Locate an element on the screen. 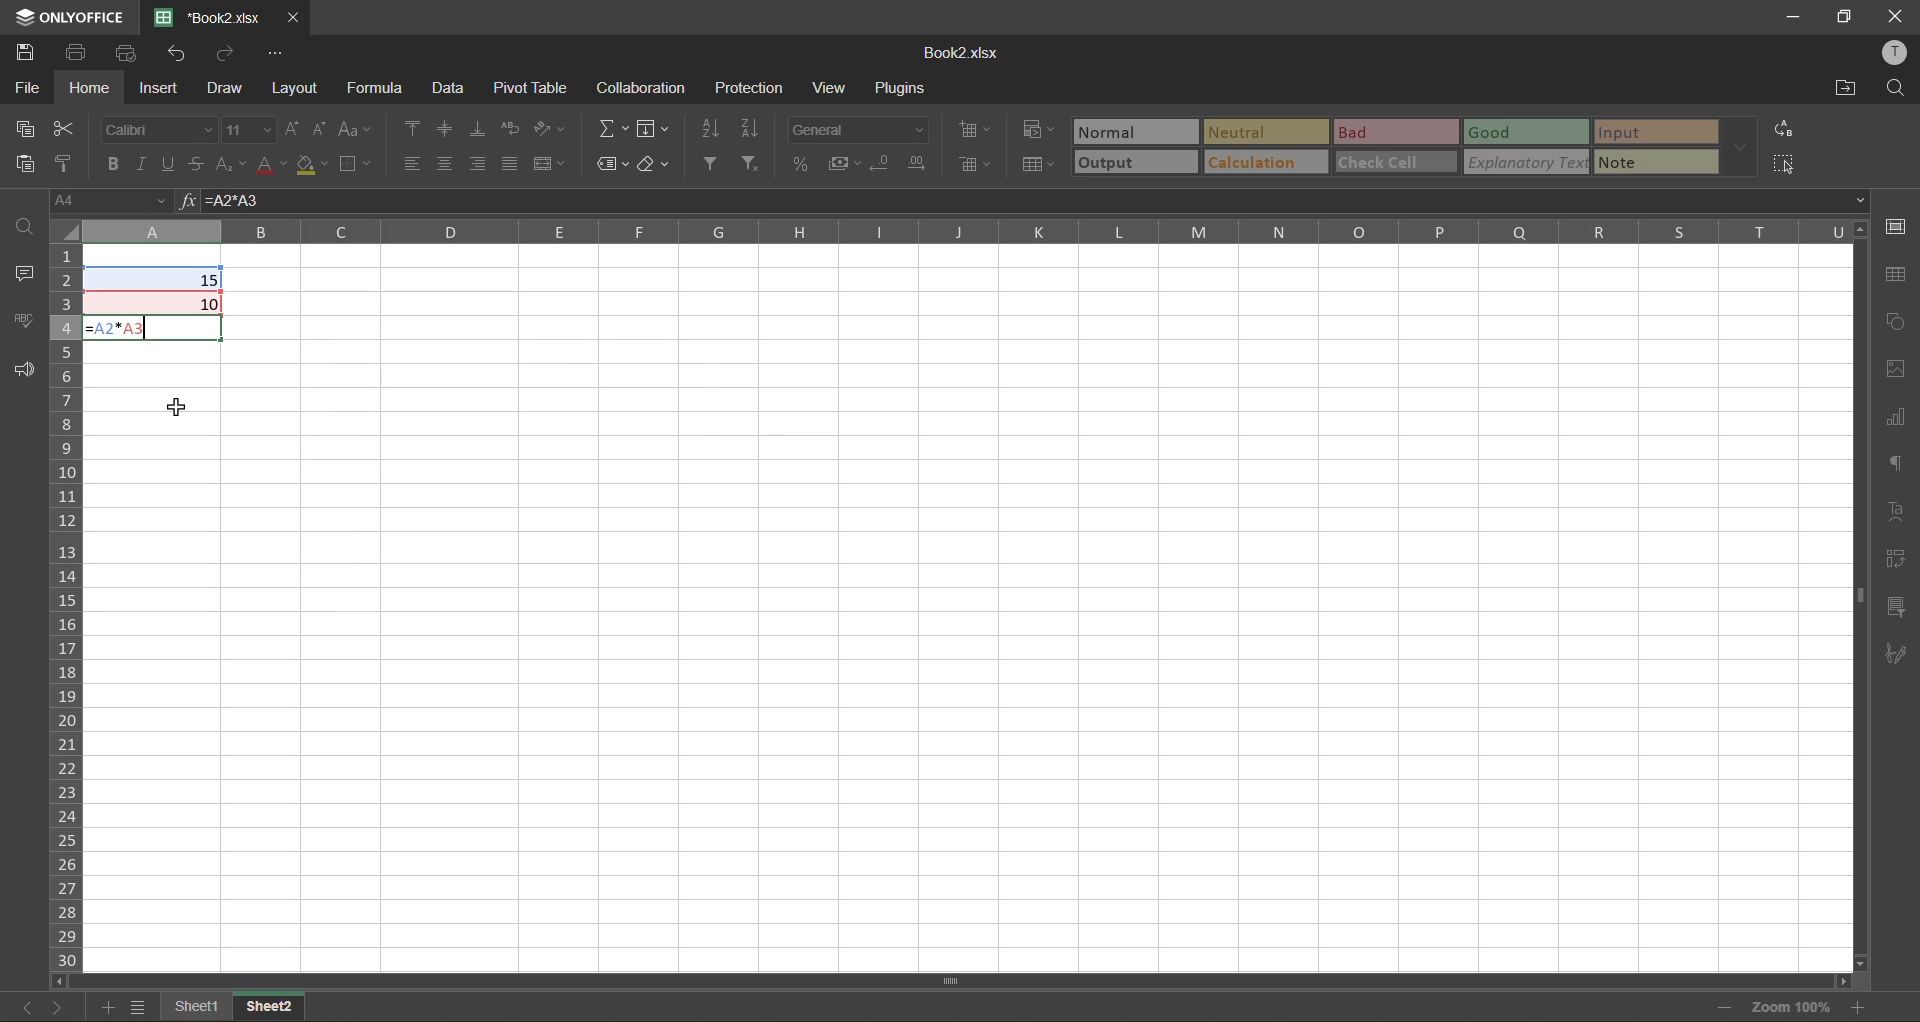 The image size is (1920, 1022). fontstyle is located at coordinates (156, 127).